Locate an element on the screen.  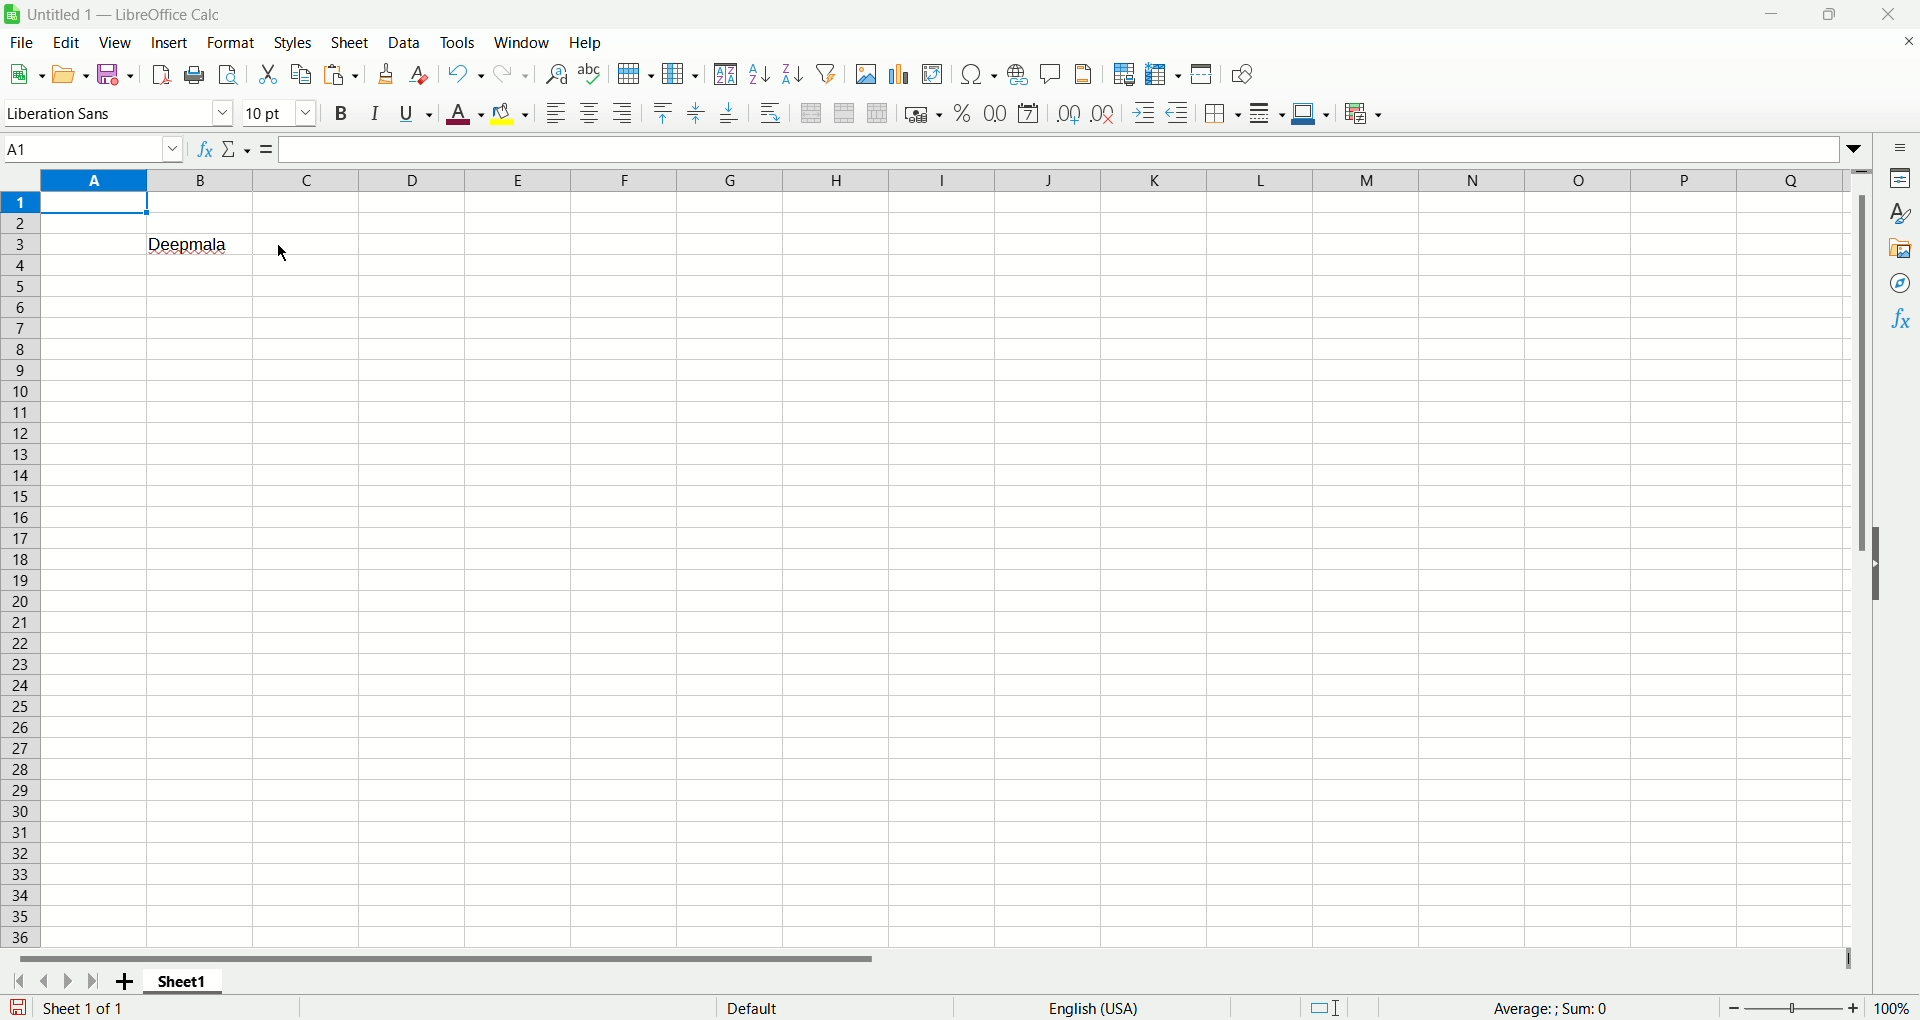
Wrap text is located at coordinates (770, 111).